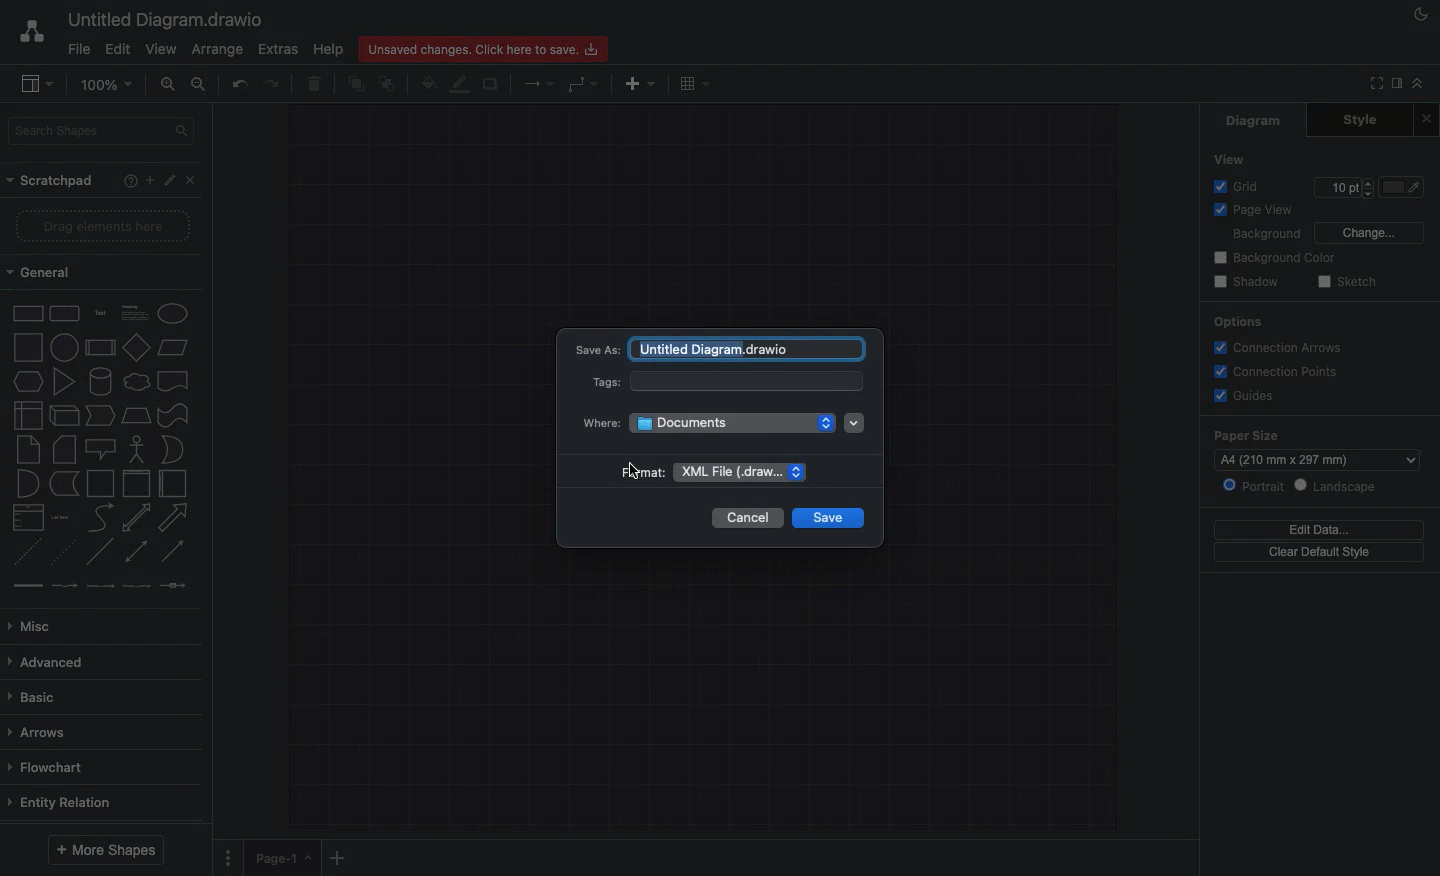 The image size is (1440, 876). Describe the element at coordinates (704, 474) in the screenshot. I see `Format` at that location.